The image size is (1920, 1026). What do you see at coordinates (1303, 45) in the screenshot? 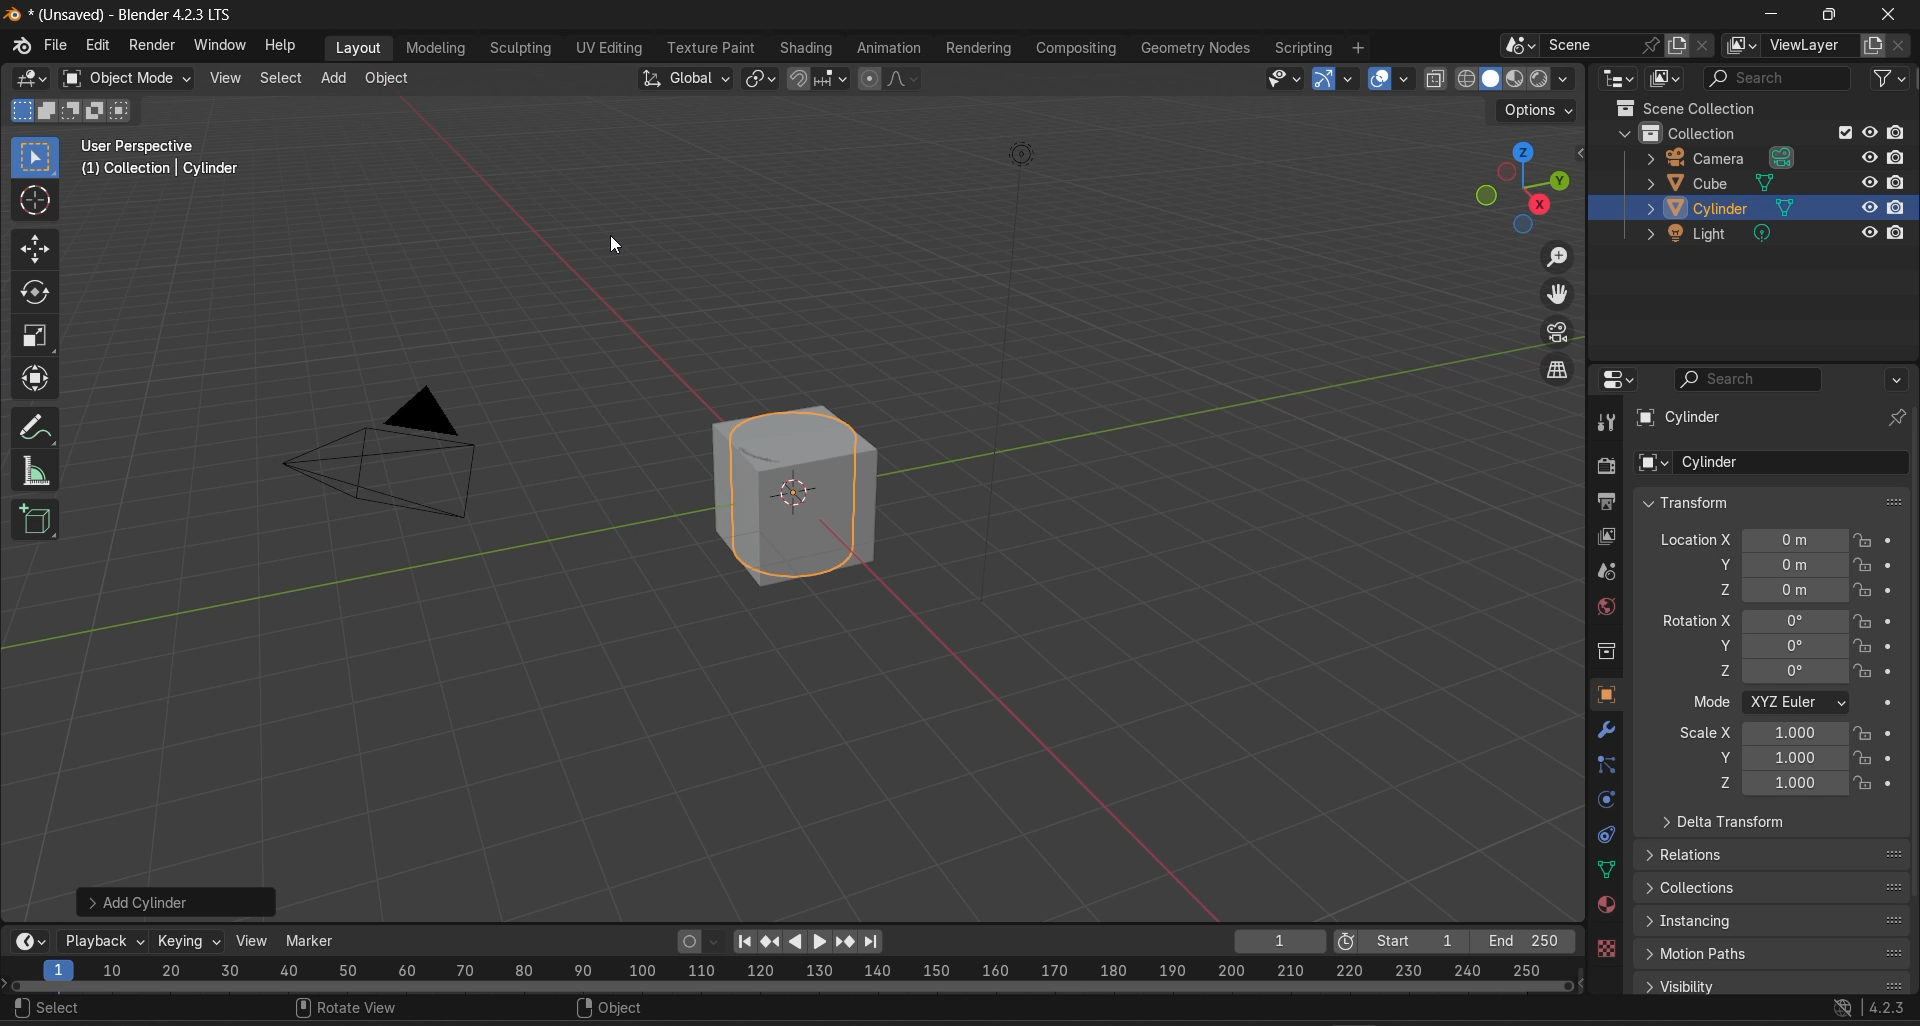
I see `scripting` at bounding box center [1303, 45].